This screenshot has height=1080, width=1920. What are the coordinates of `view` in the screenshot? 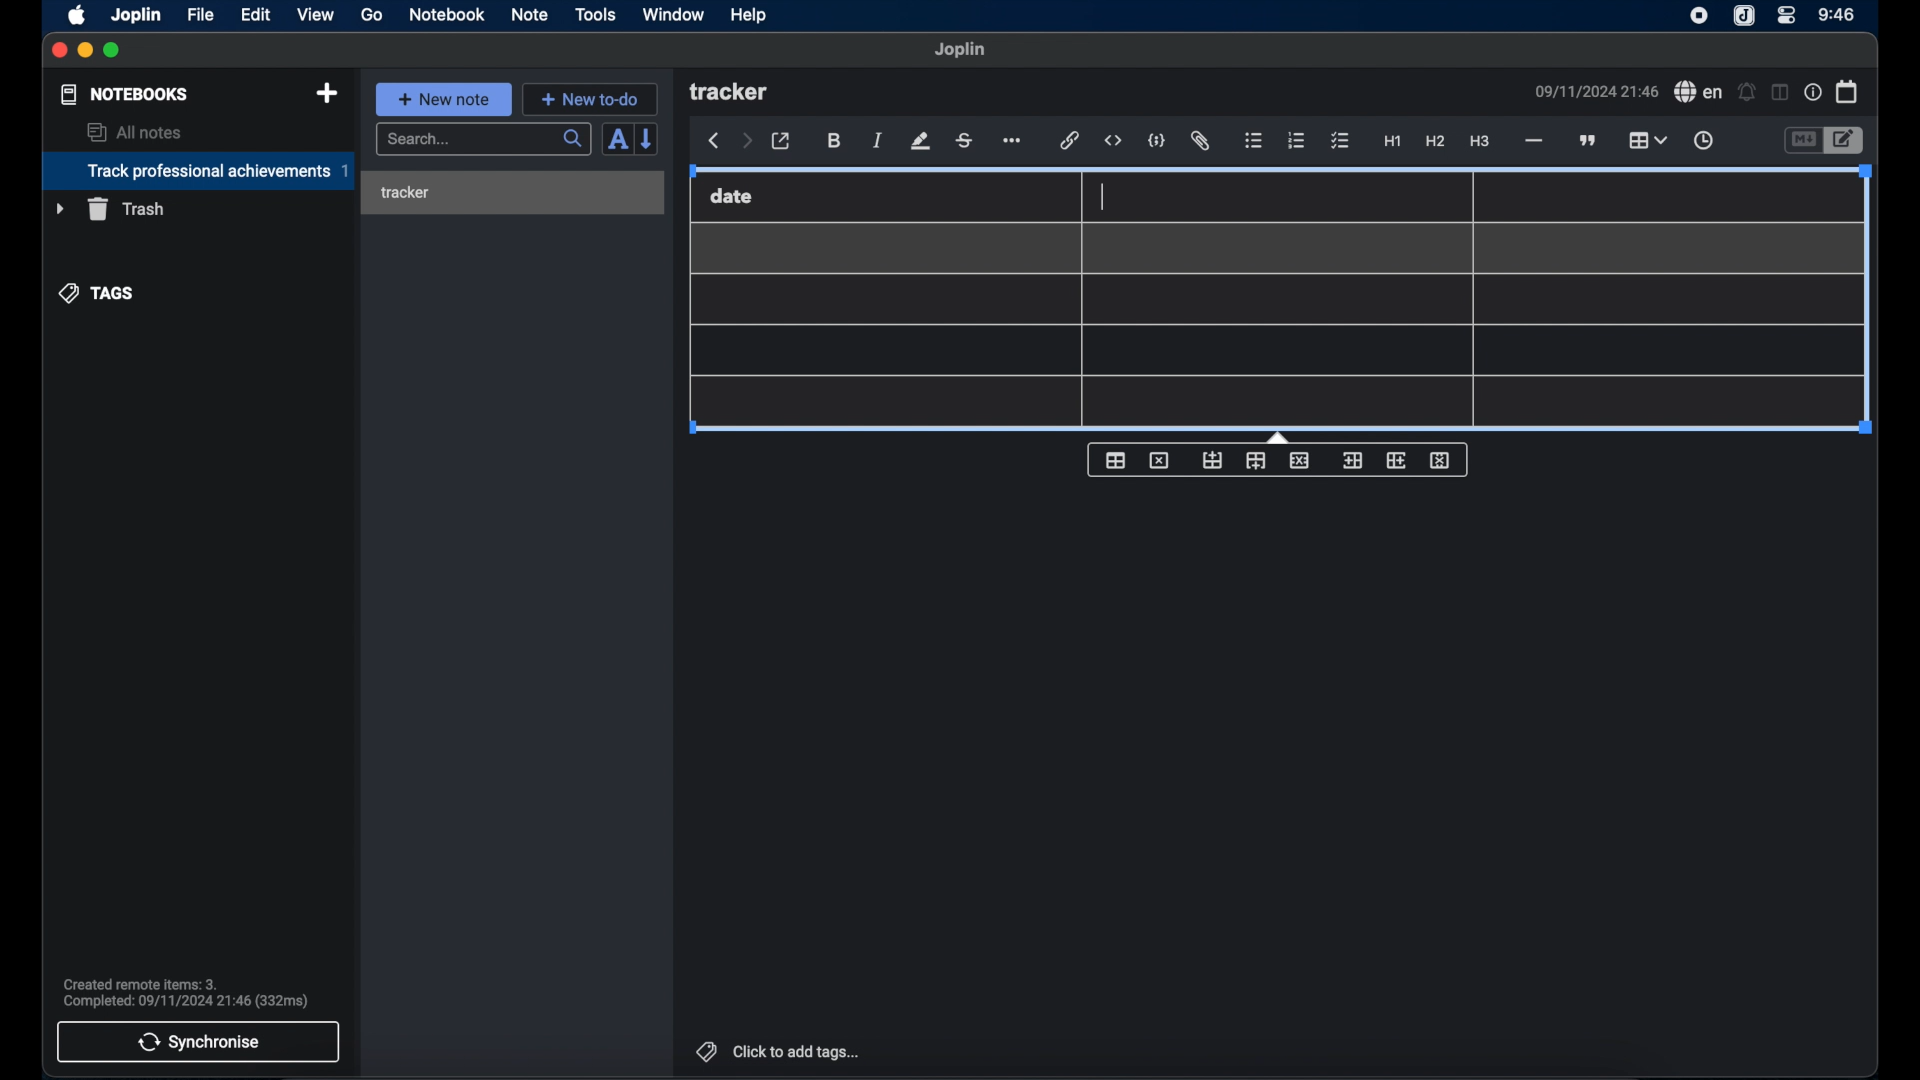 It's located at (315, 14).